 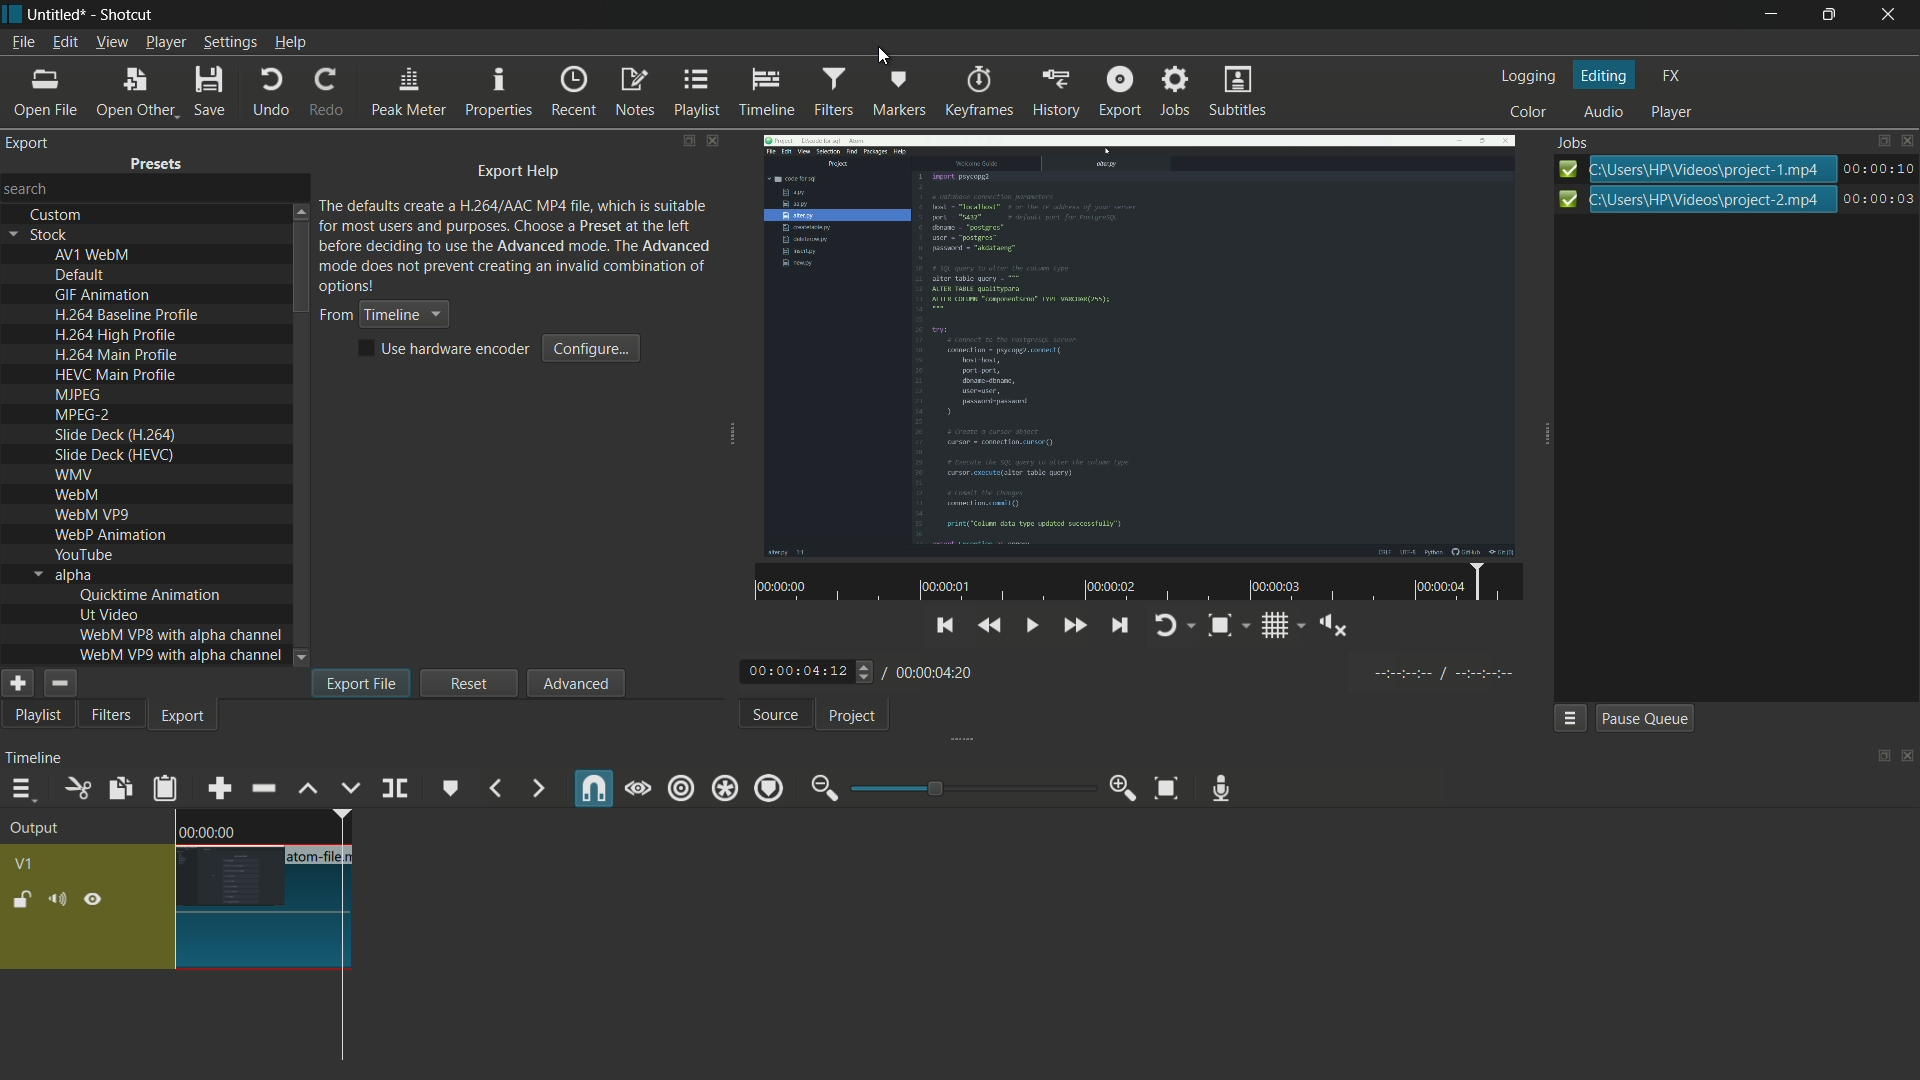 What do you see at coordinates (308, 790) in the screenshot?
I see `lift` at bounding box center [308, 790].